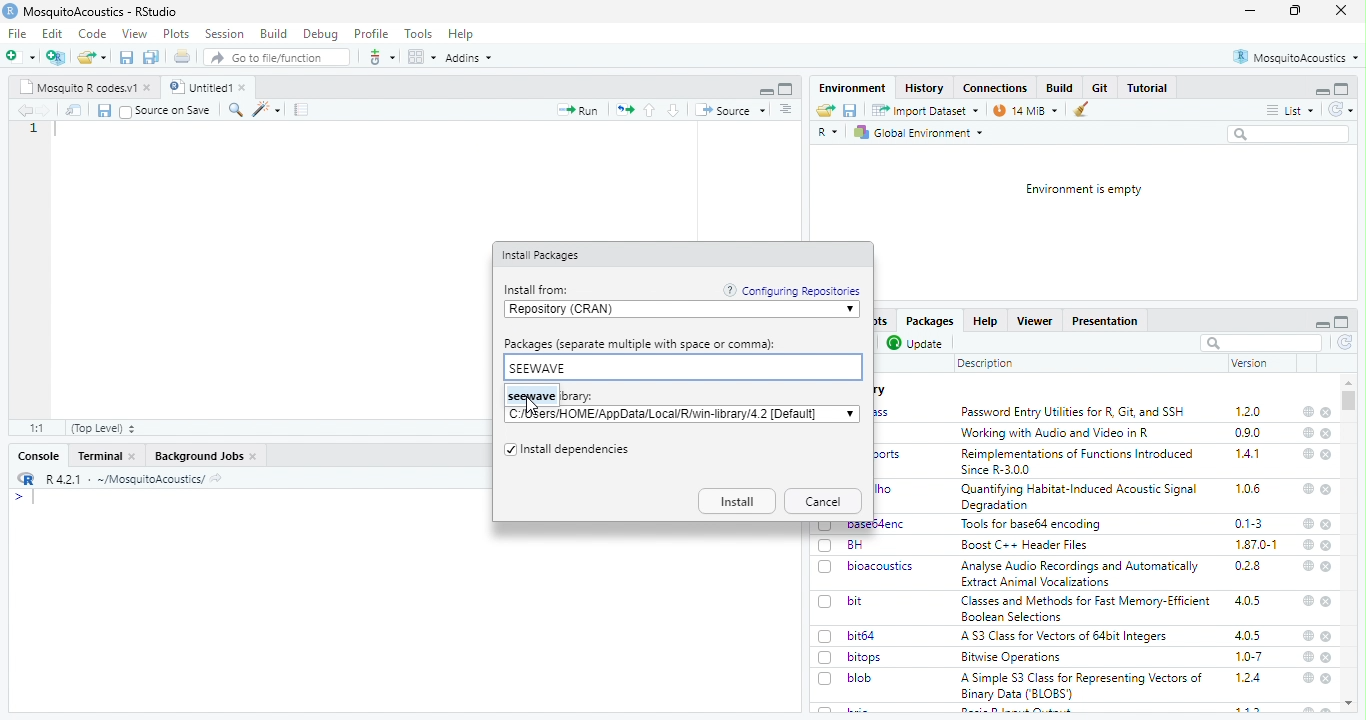 The image size is (1366, 720). What do you see at coordinates (787, 89) in the screenshot?
I see `maiximize` at bounding box center [787, 89].